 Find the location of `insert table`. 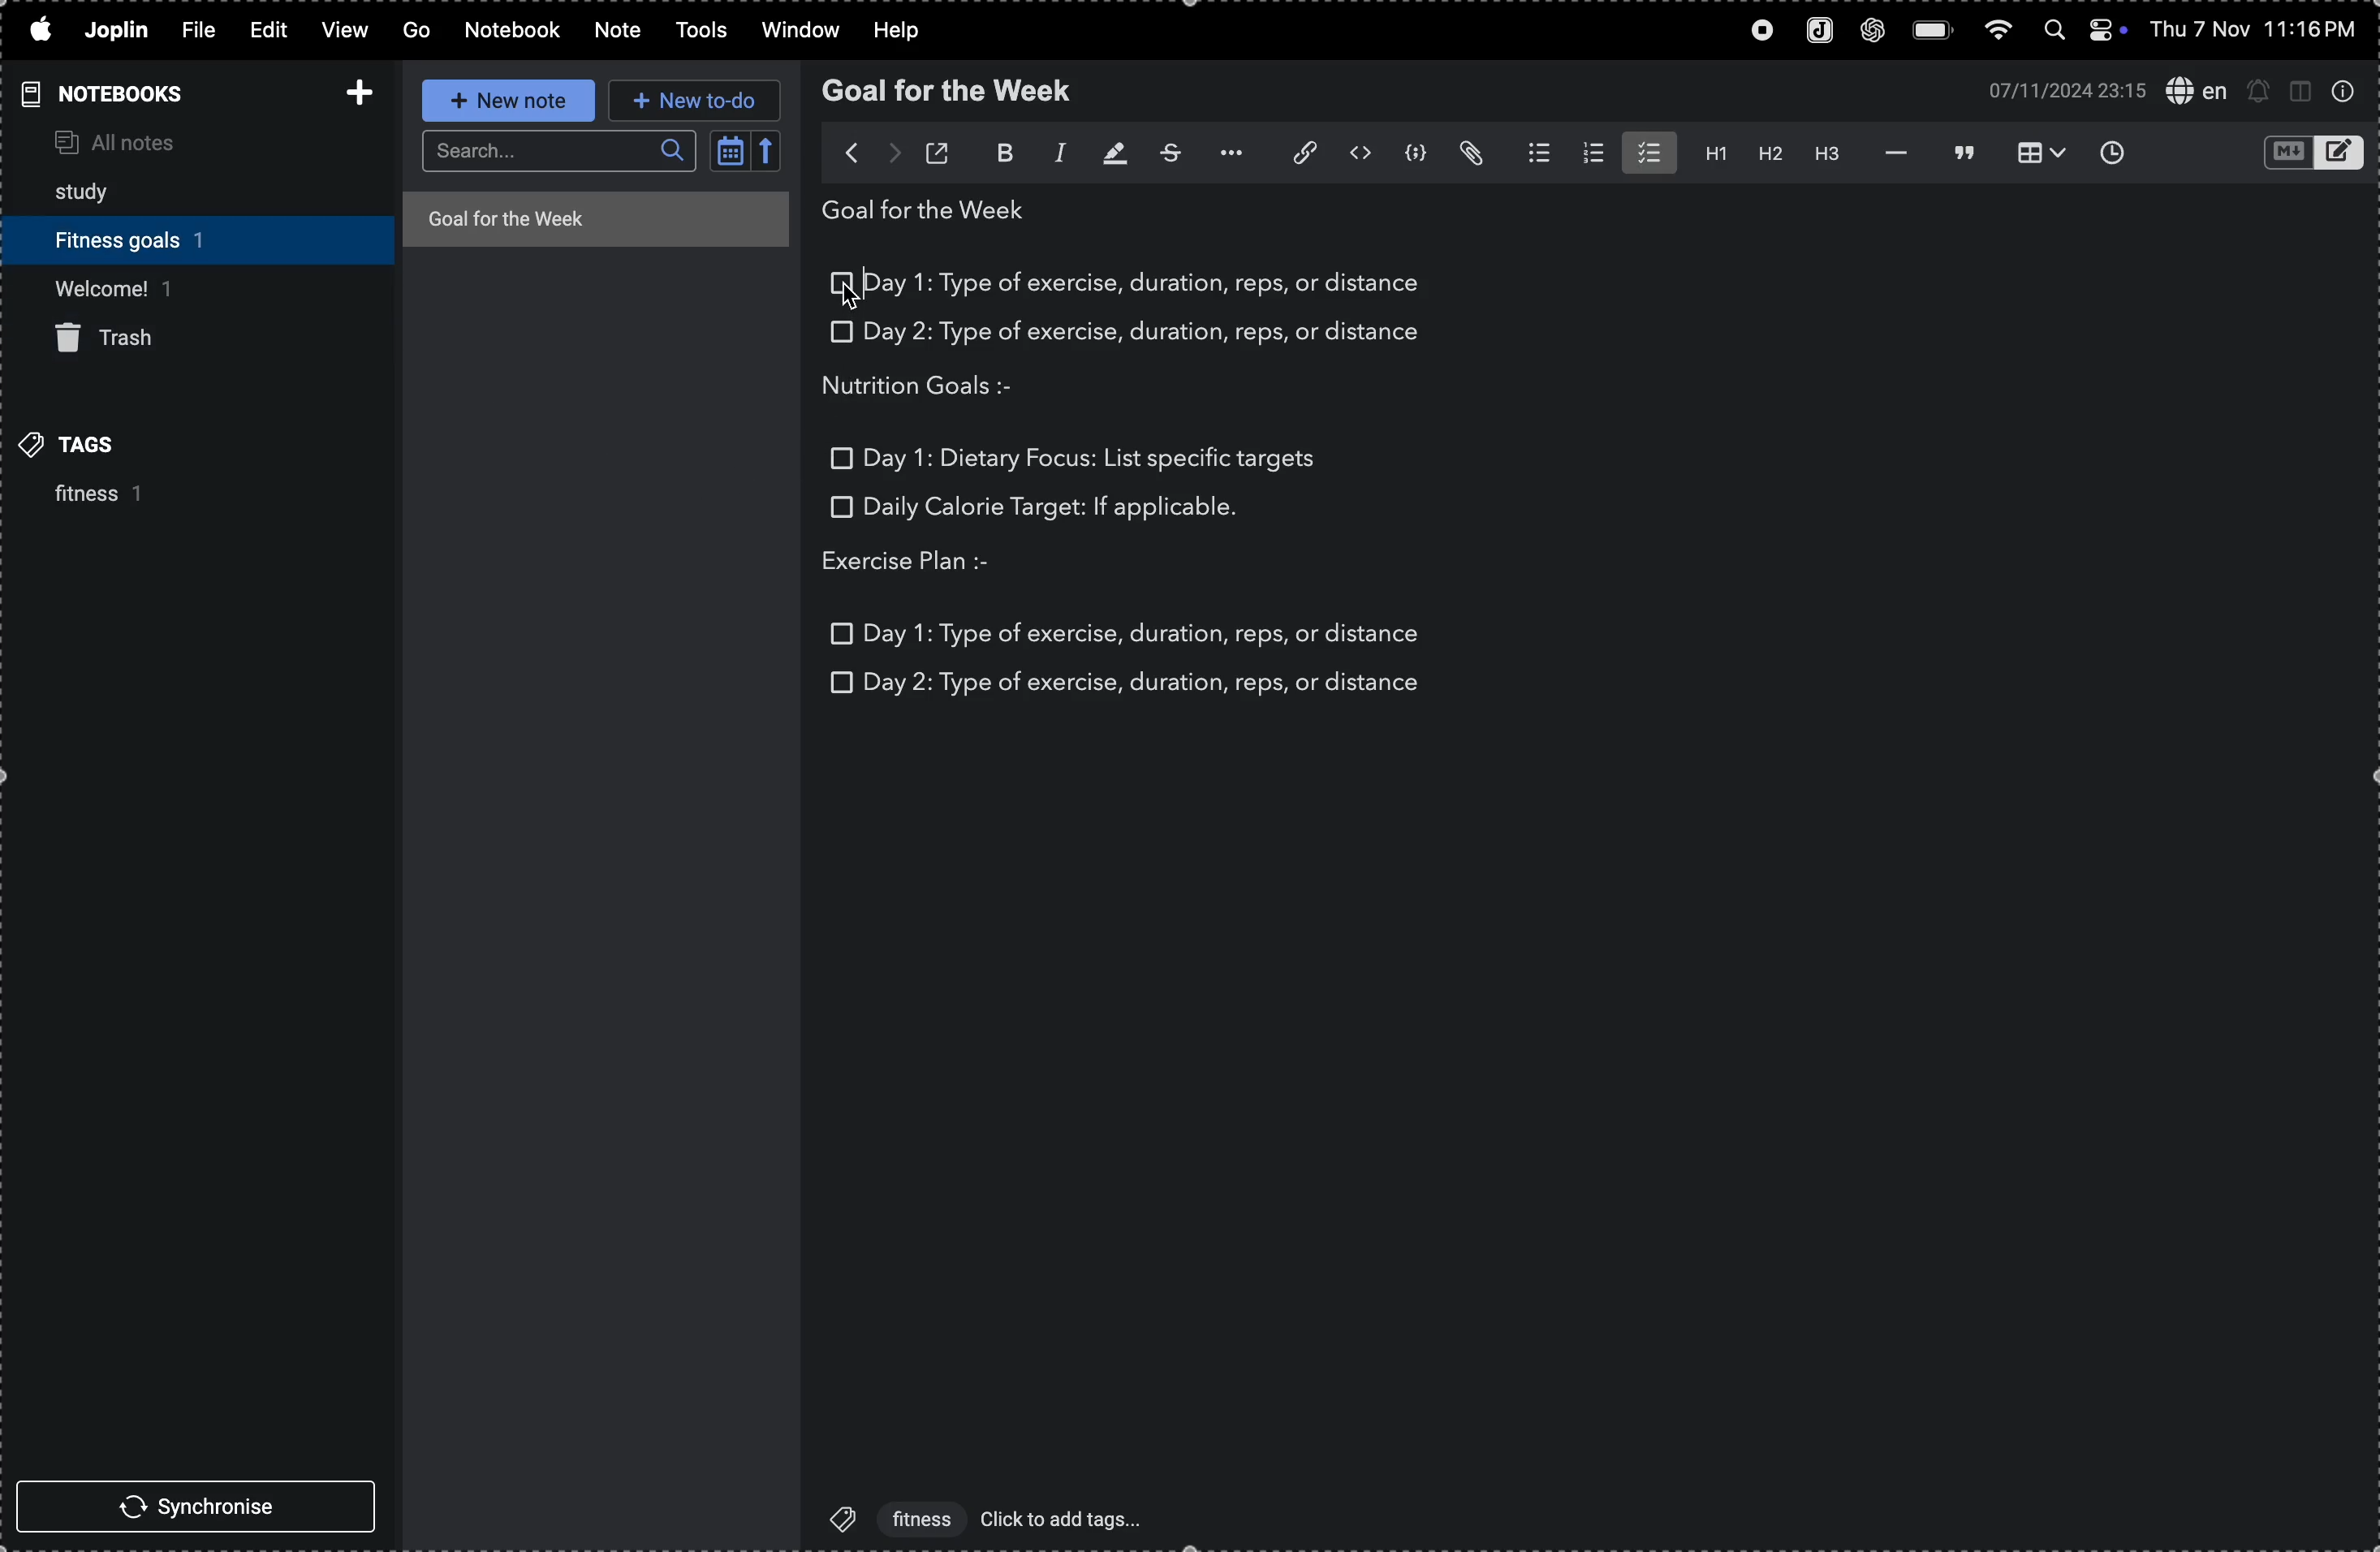

insert table is located at coordinates (2043, 153).